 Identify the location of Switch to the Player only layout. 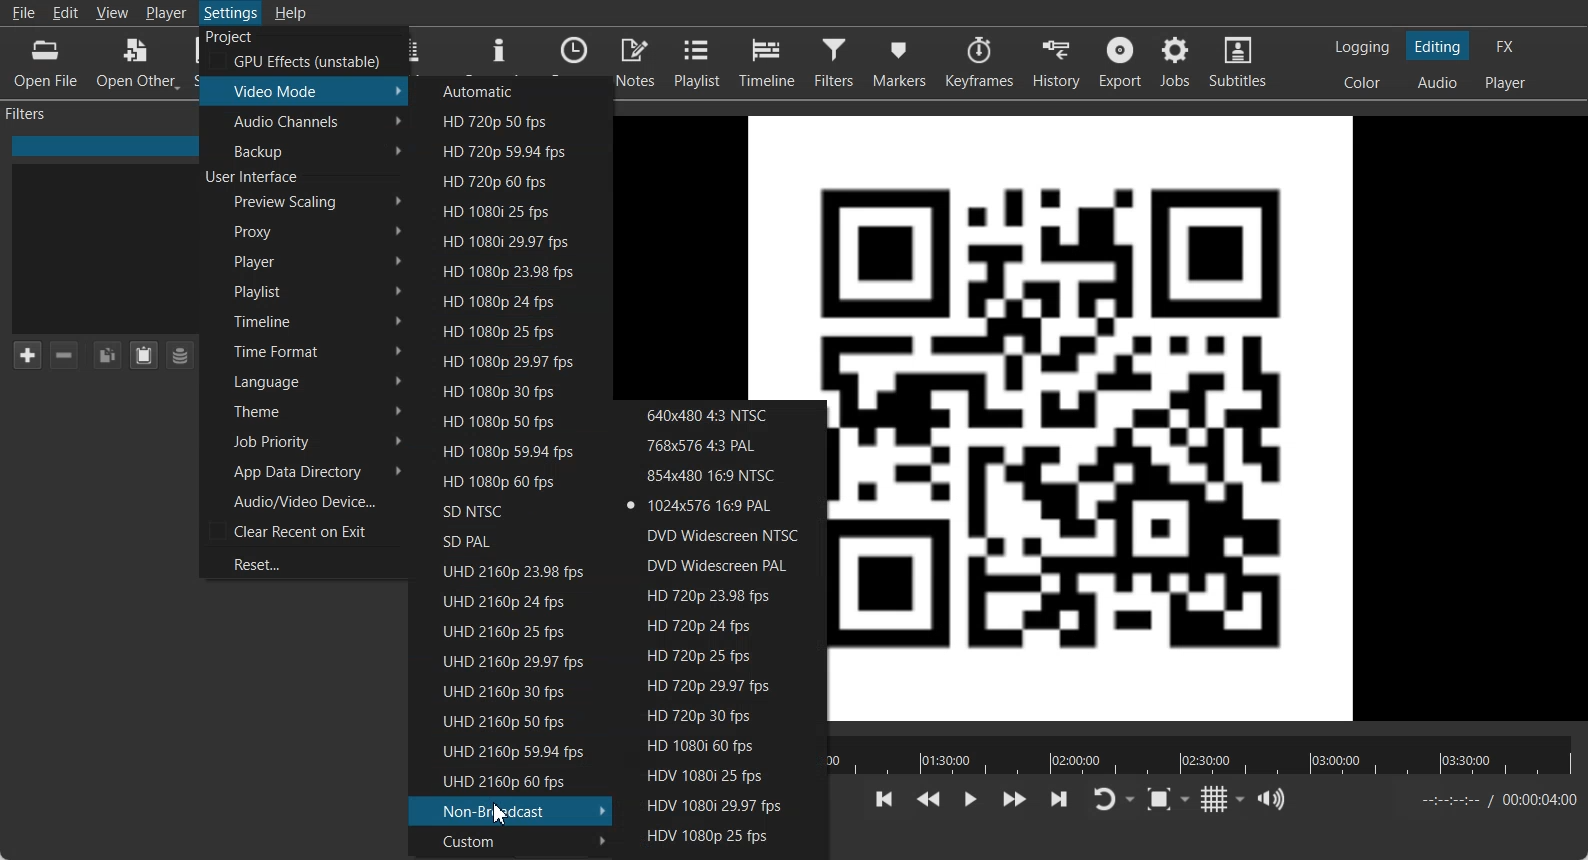
(1507, 84).